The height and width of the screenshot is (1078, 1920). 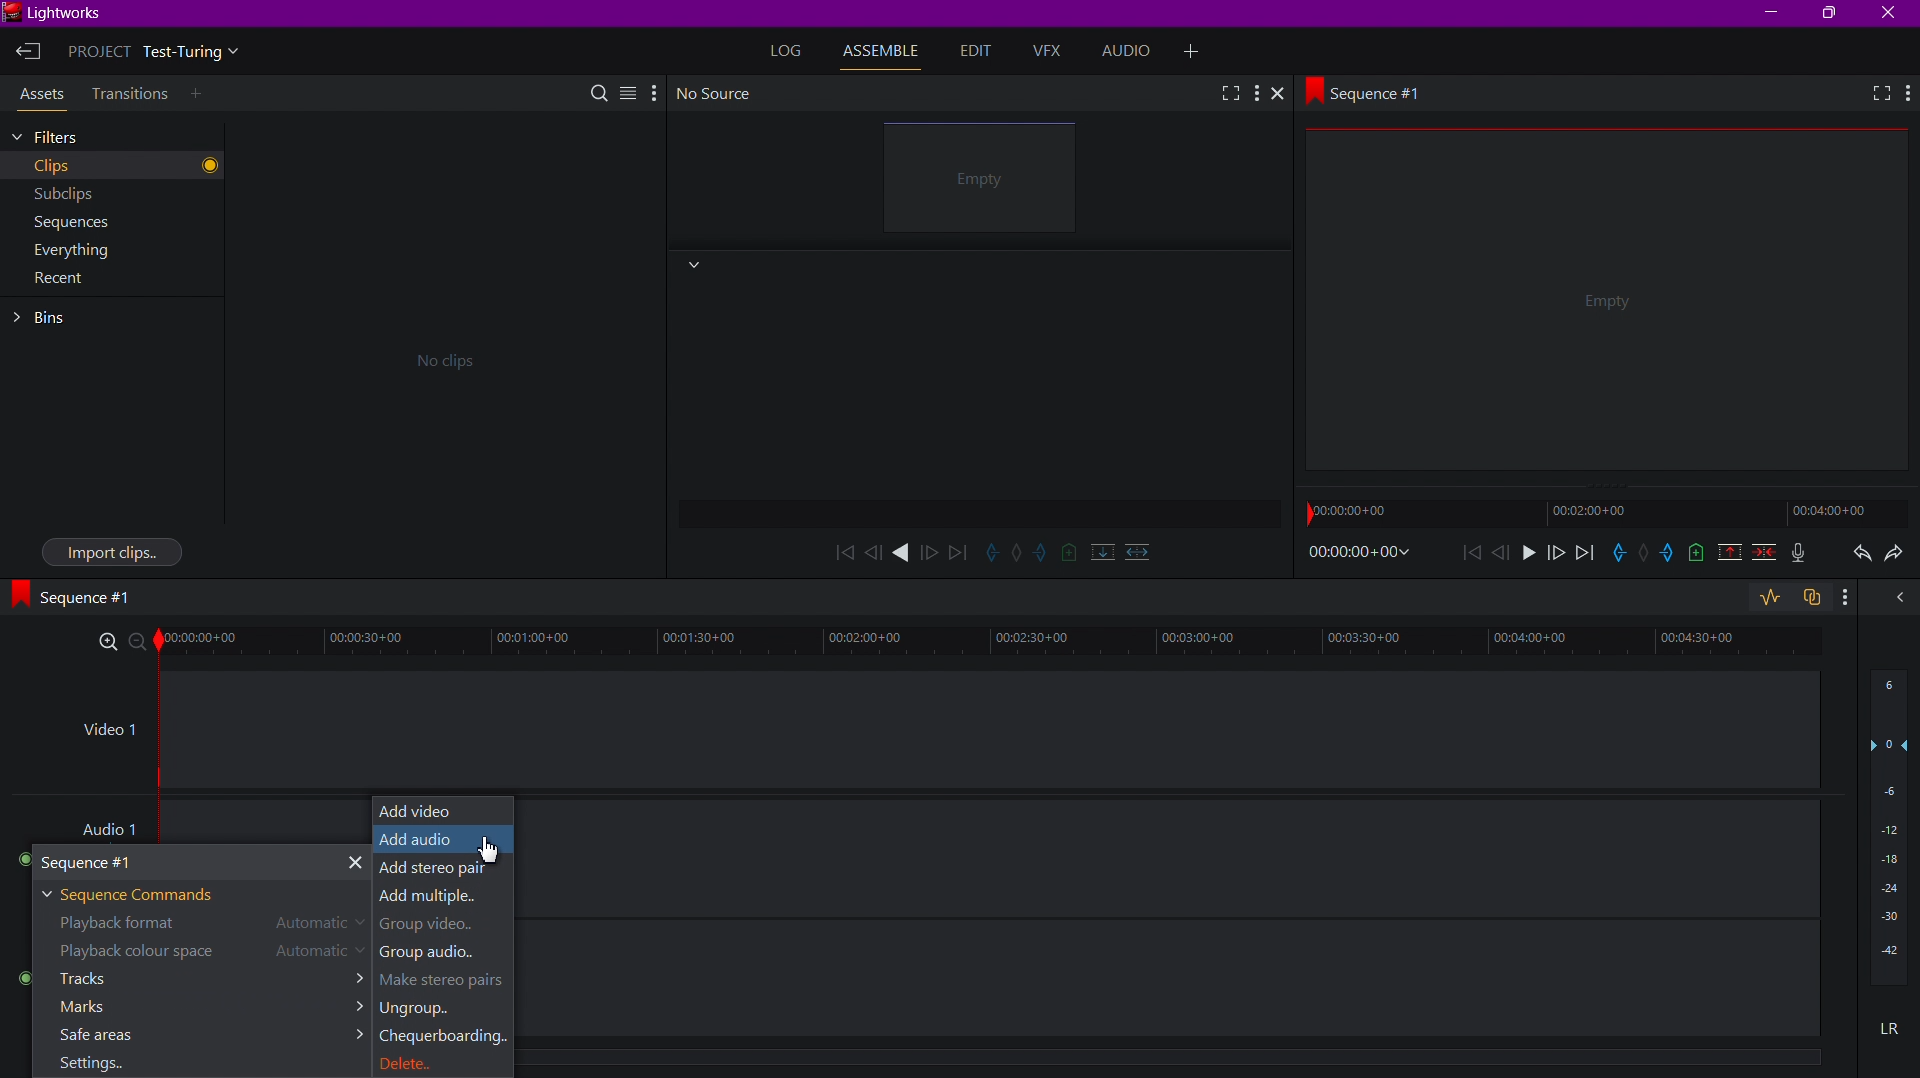 I want to click on automatic, so click(x=316, y=925).